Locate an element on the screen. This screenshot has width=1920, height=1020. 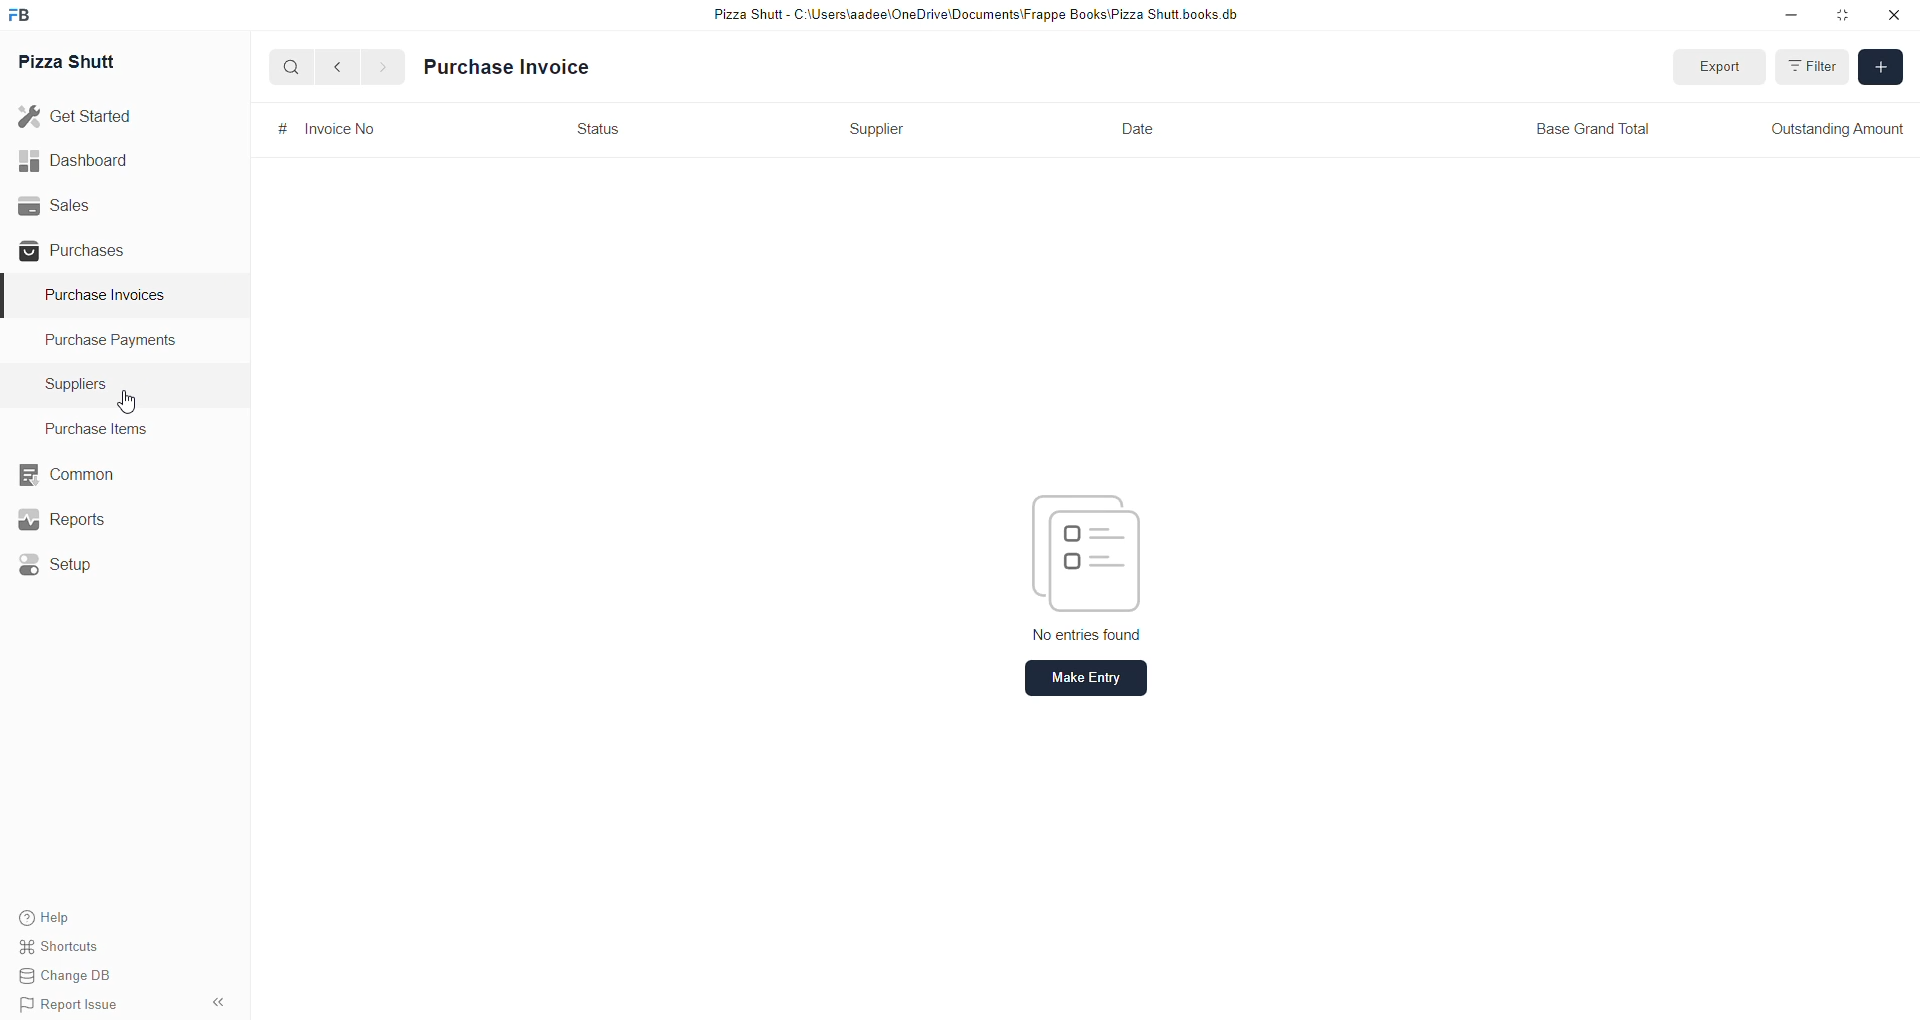
 Change DB is located at coordinates (72, 978).